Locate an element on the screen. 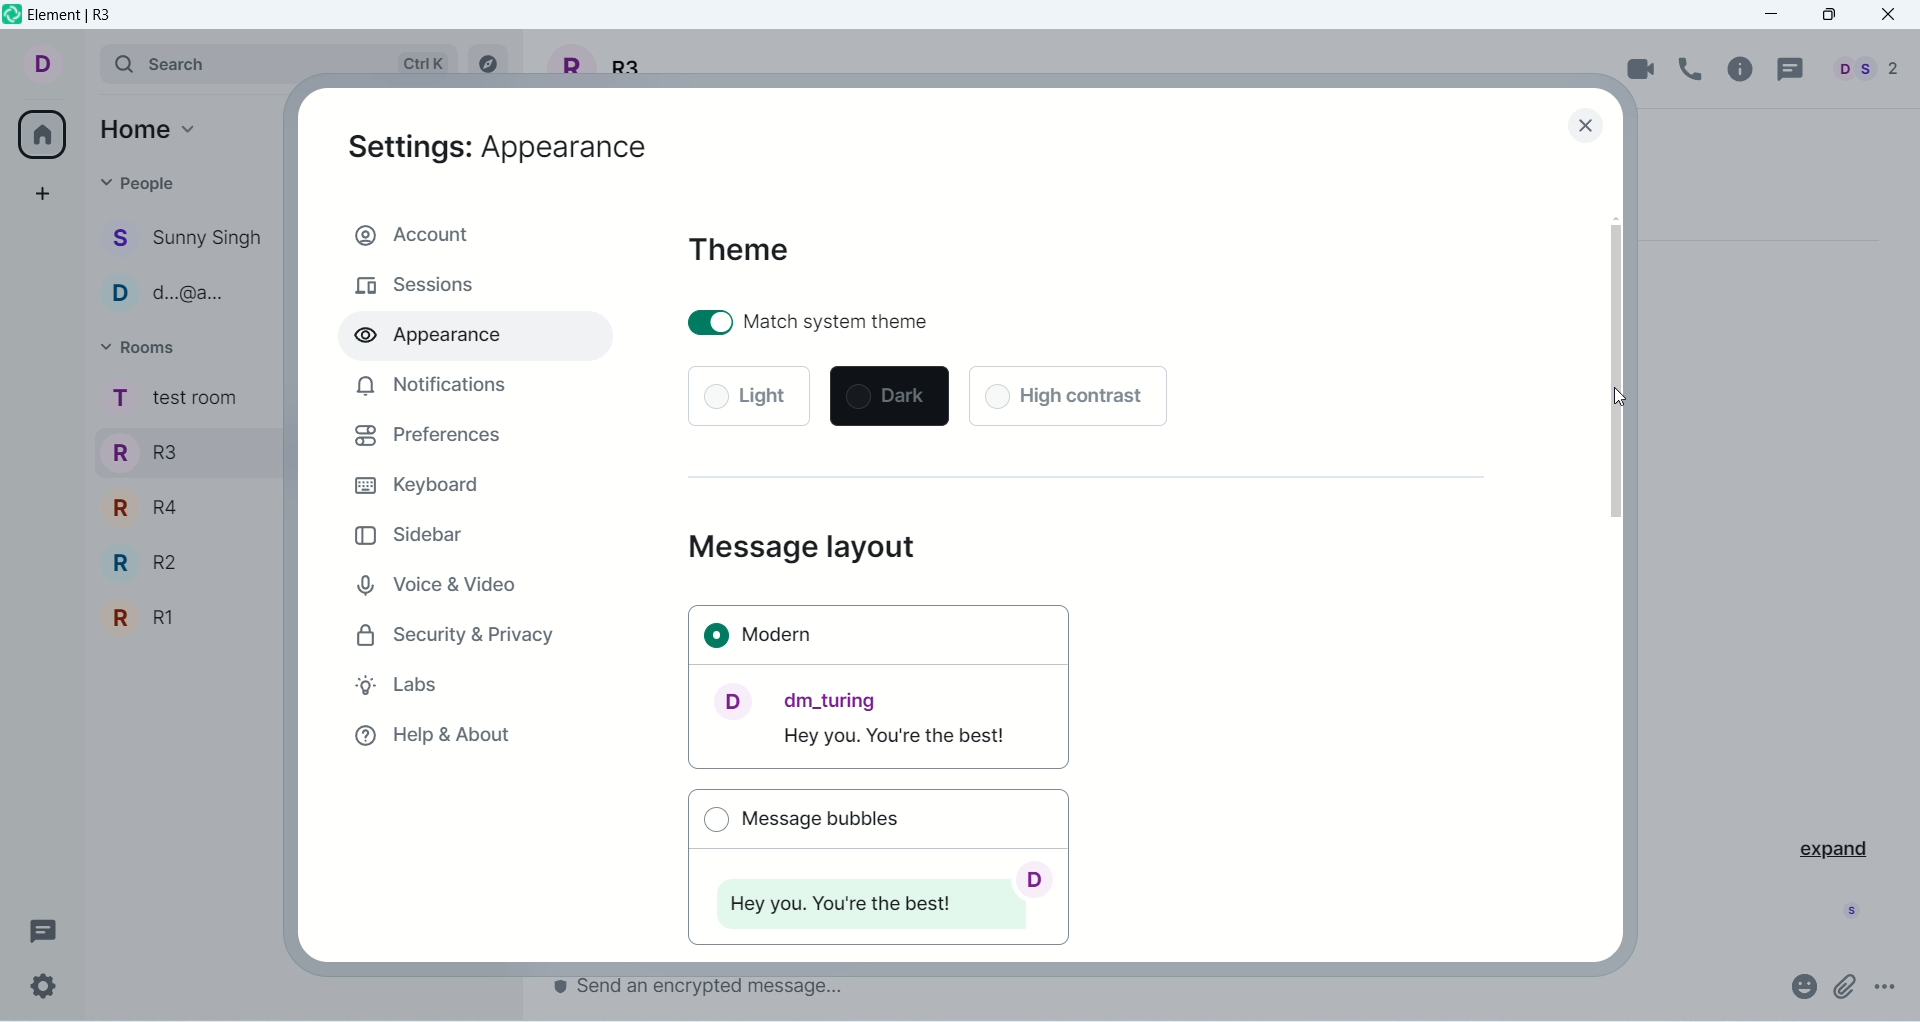 The image size is (1920, 1022). R1 is located at coordinates (184, 620).